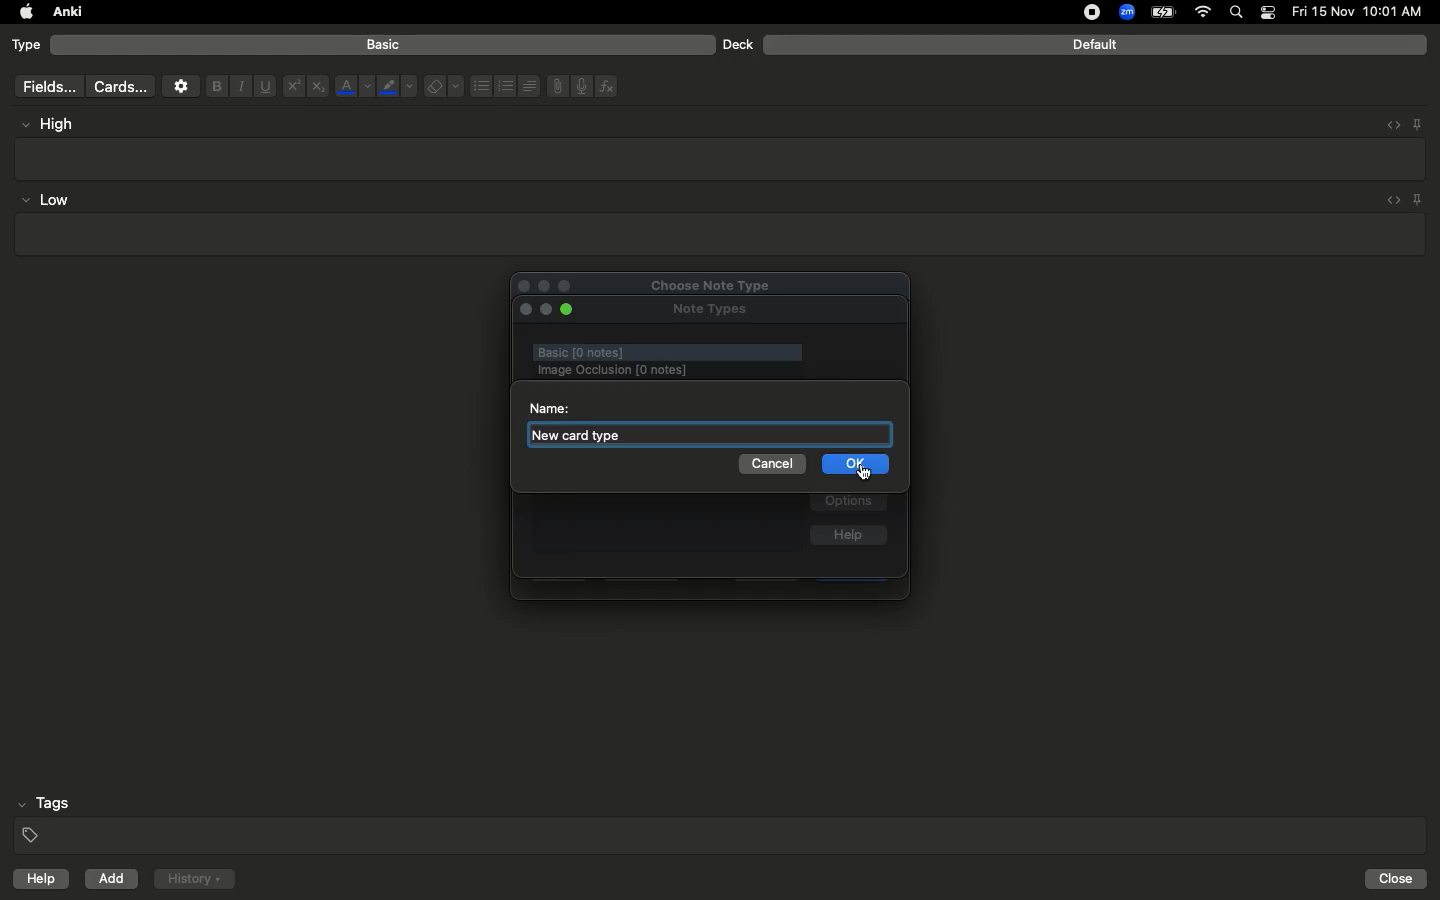 Image resolution: width=1440 pixels, height=900 pixels. Describe the element at coordinates (353, 86) in the screenshot. I see `Font color` at that location.